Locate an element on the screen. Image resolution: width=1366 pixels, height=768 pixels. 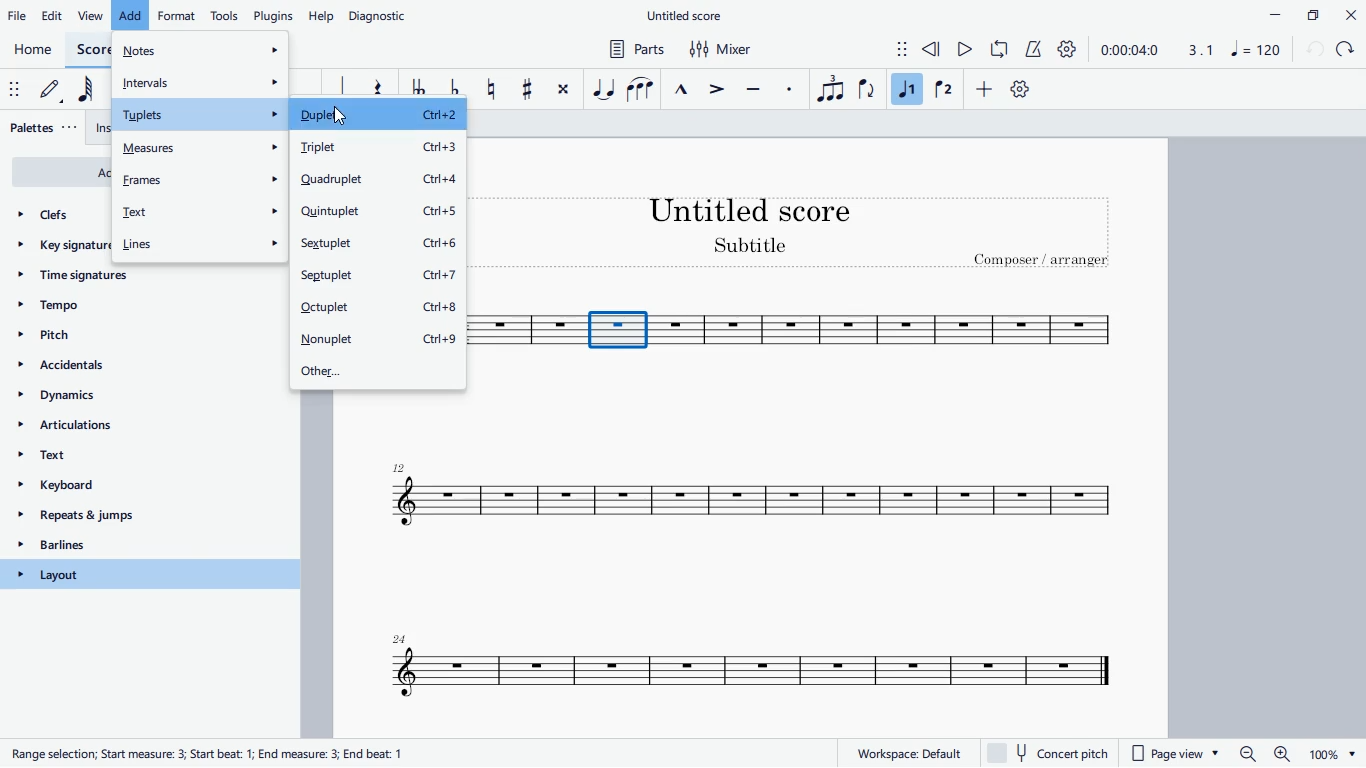
lines is located at coordinates (199, 243).